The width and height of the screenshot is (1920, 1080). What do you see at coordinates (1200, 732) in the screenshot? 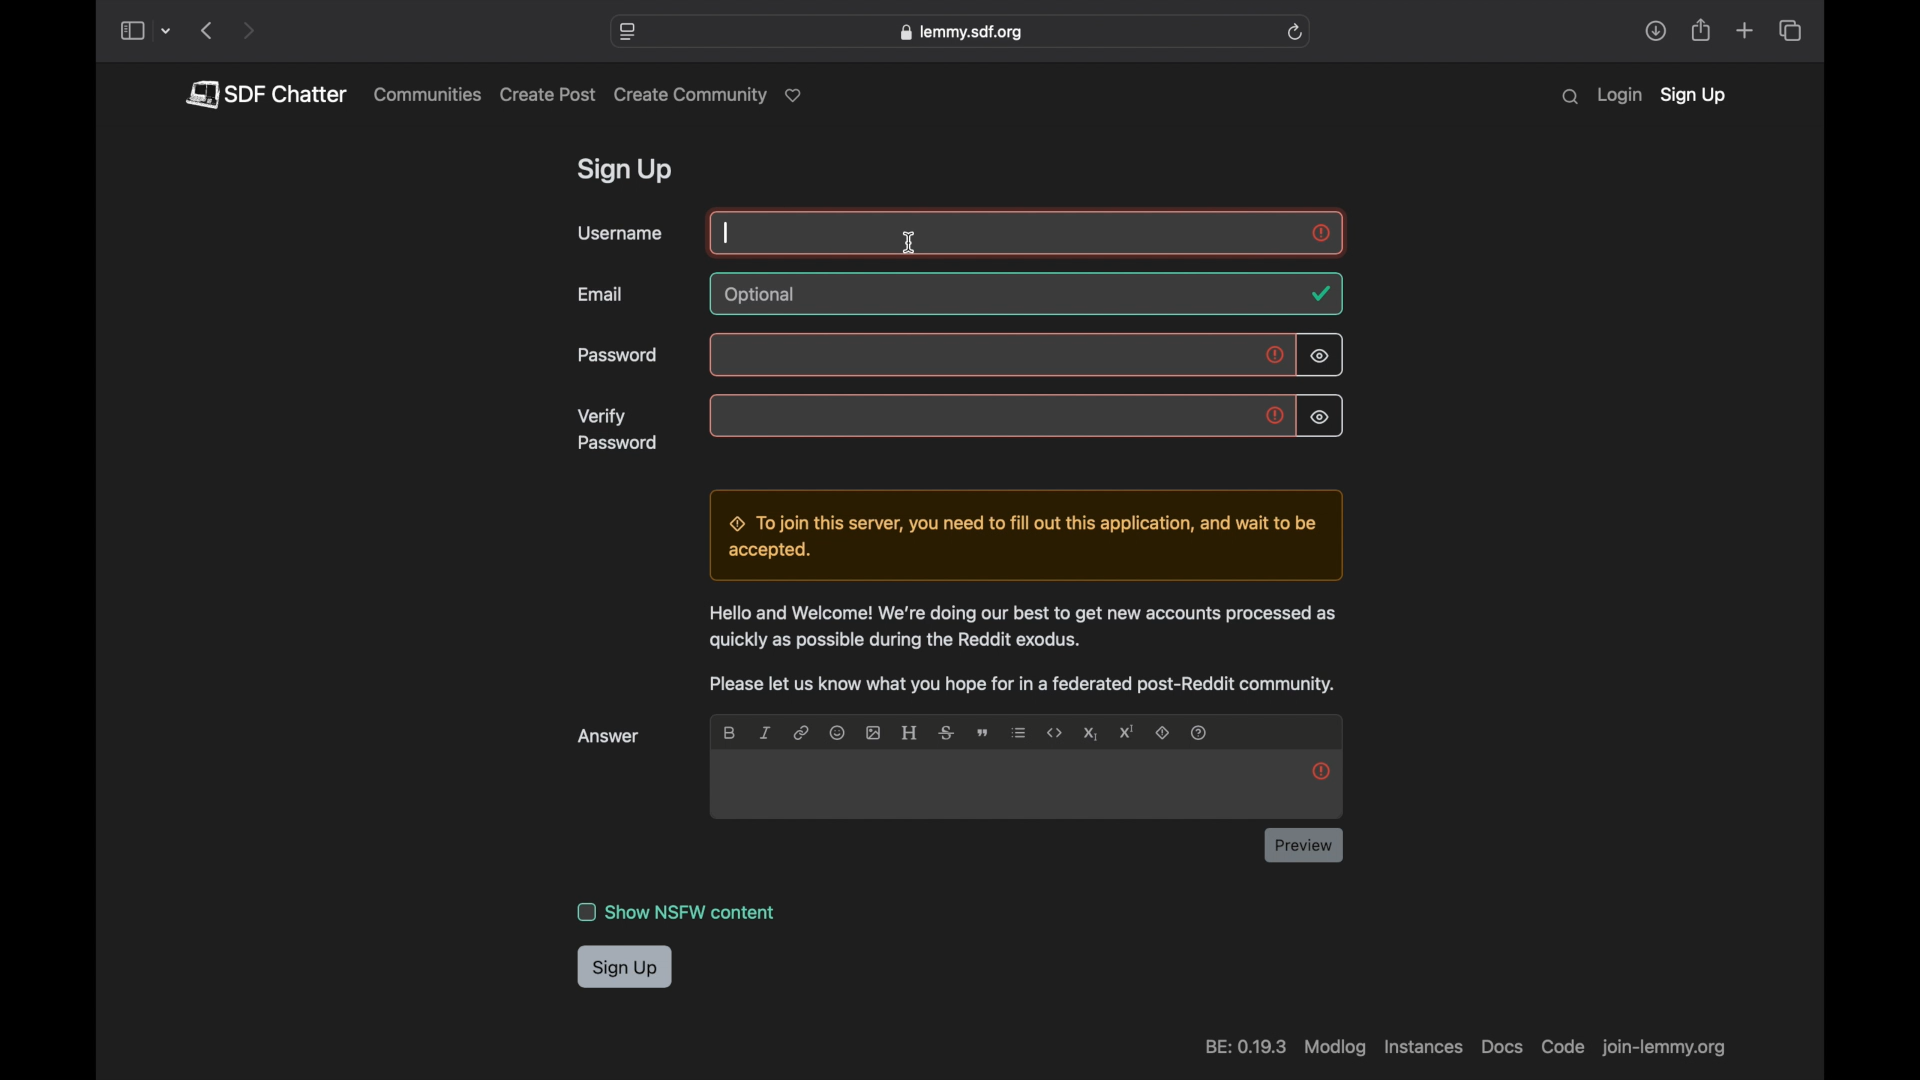
I see `question mark` at bounding box center [1200, 732].